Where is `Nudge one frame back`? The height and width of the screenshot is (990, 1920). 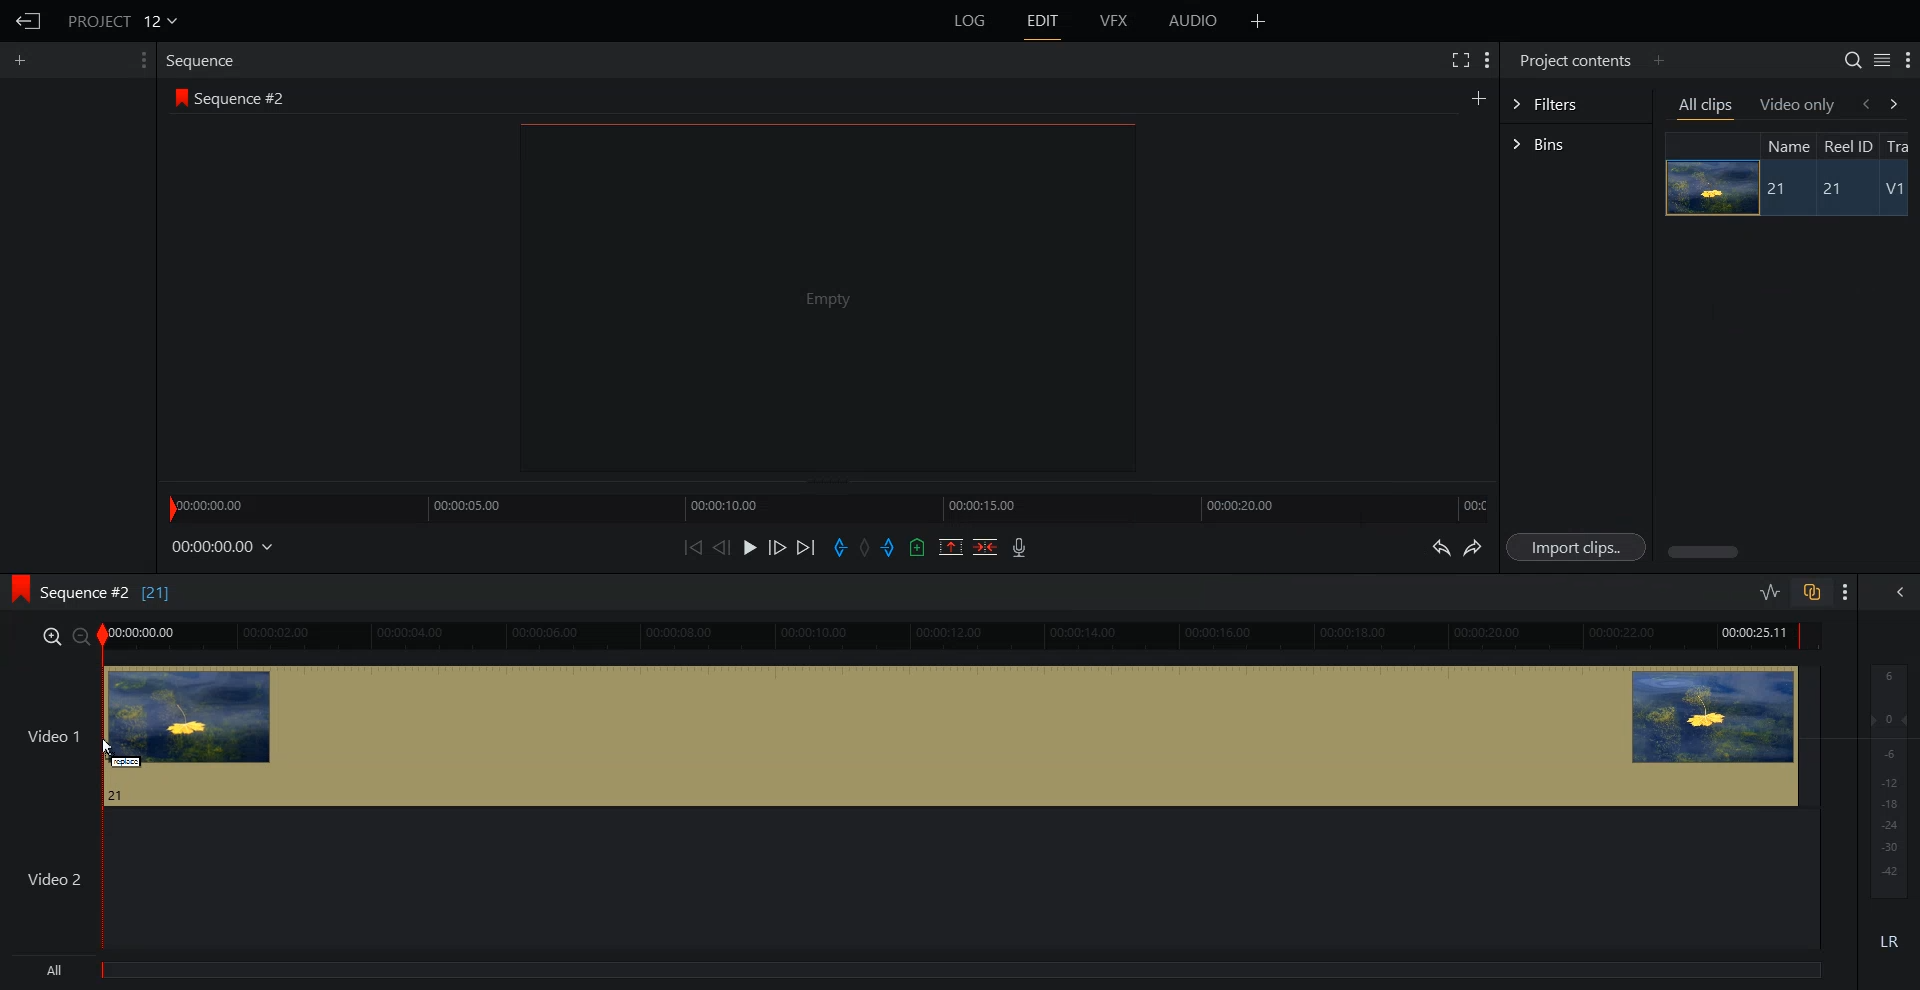 Nudge one frame back is located at coordinates (722, 547).